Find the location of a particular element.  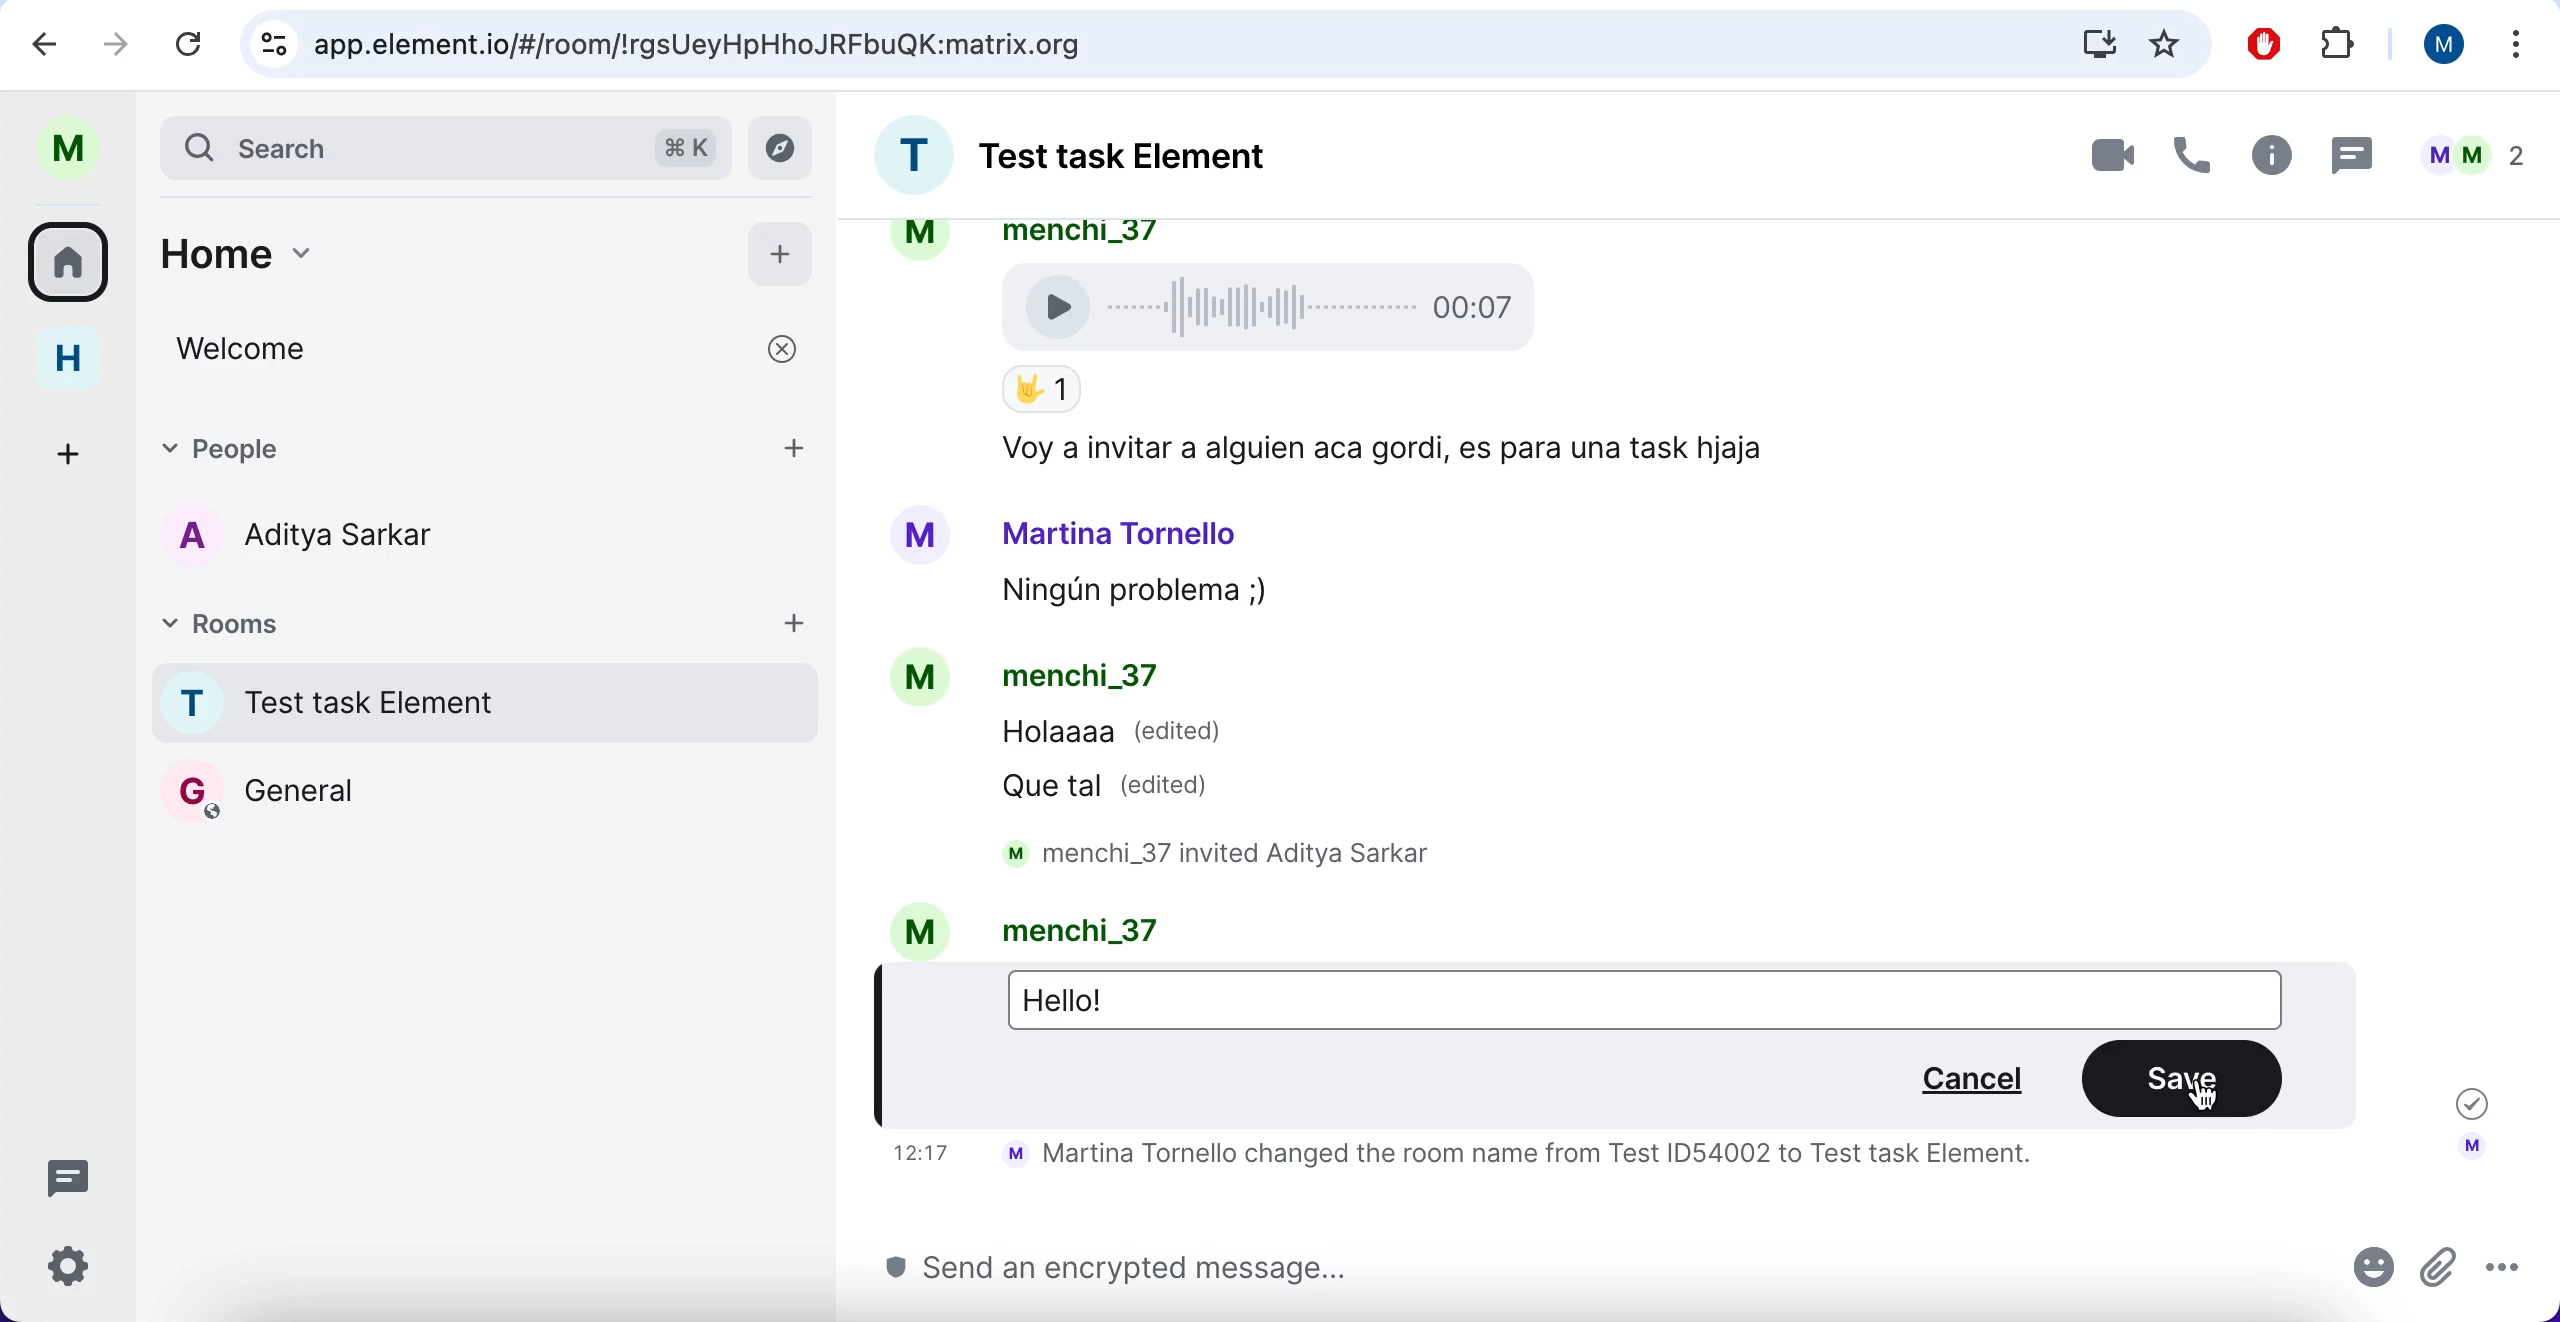

threads is located at coordinates (72, 1173).